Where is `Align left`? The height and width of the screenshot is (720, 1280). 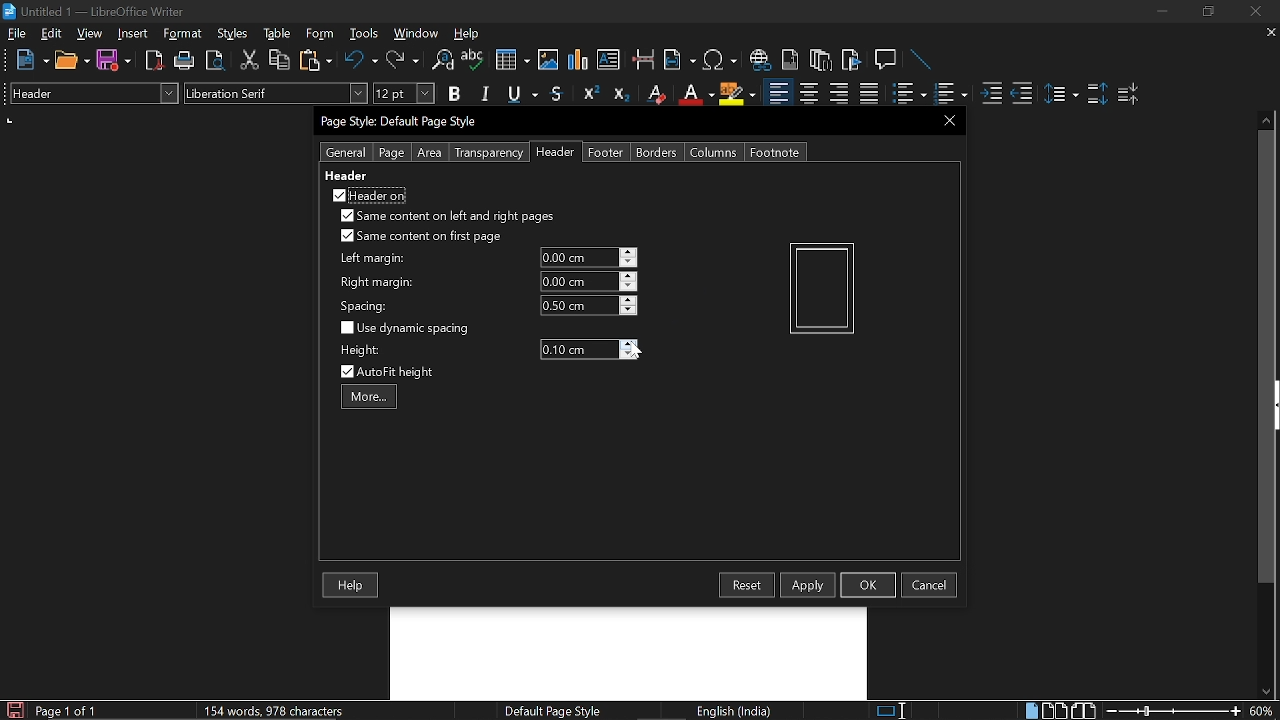 Align left is located at coordinates (778, 94).